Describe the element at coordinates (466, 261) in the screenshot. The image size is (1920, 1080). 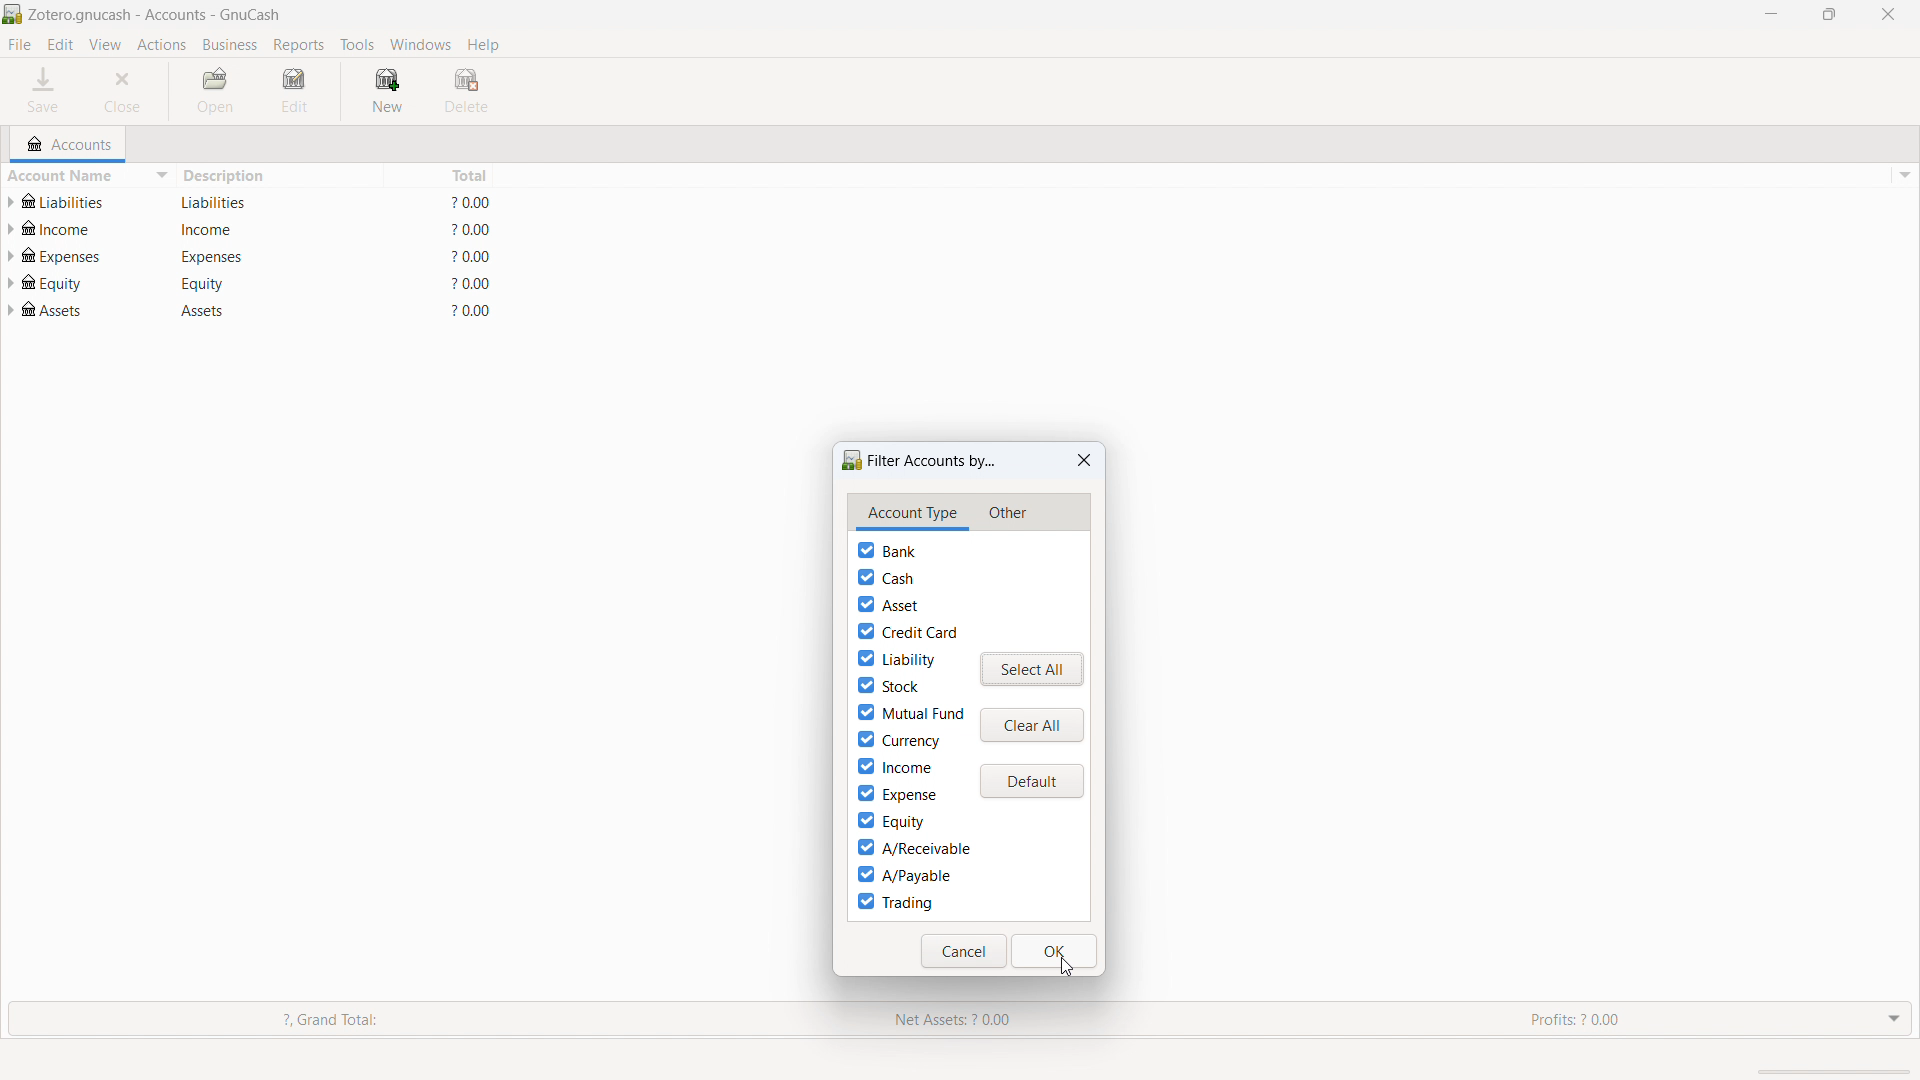
I see `total` at that location.